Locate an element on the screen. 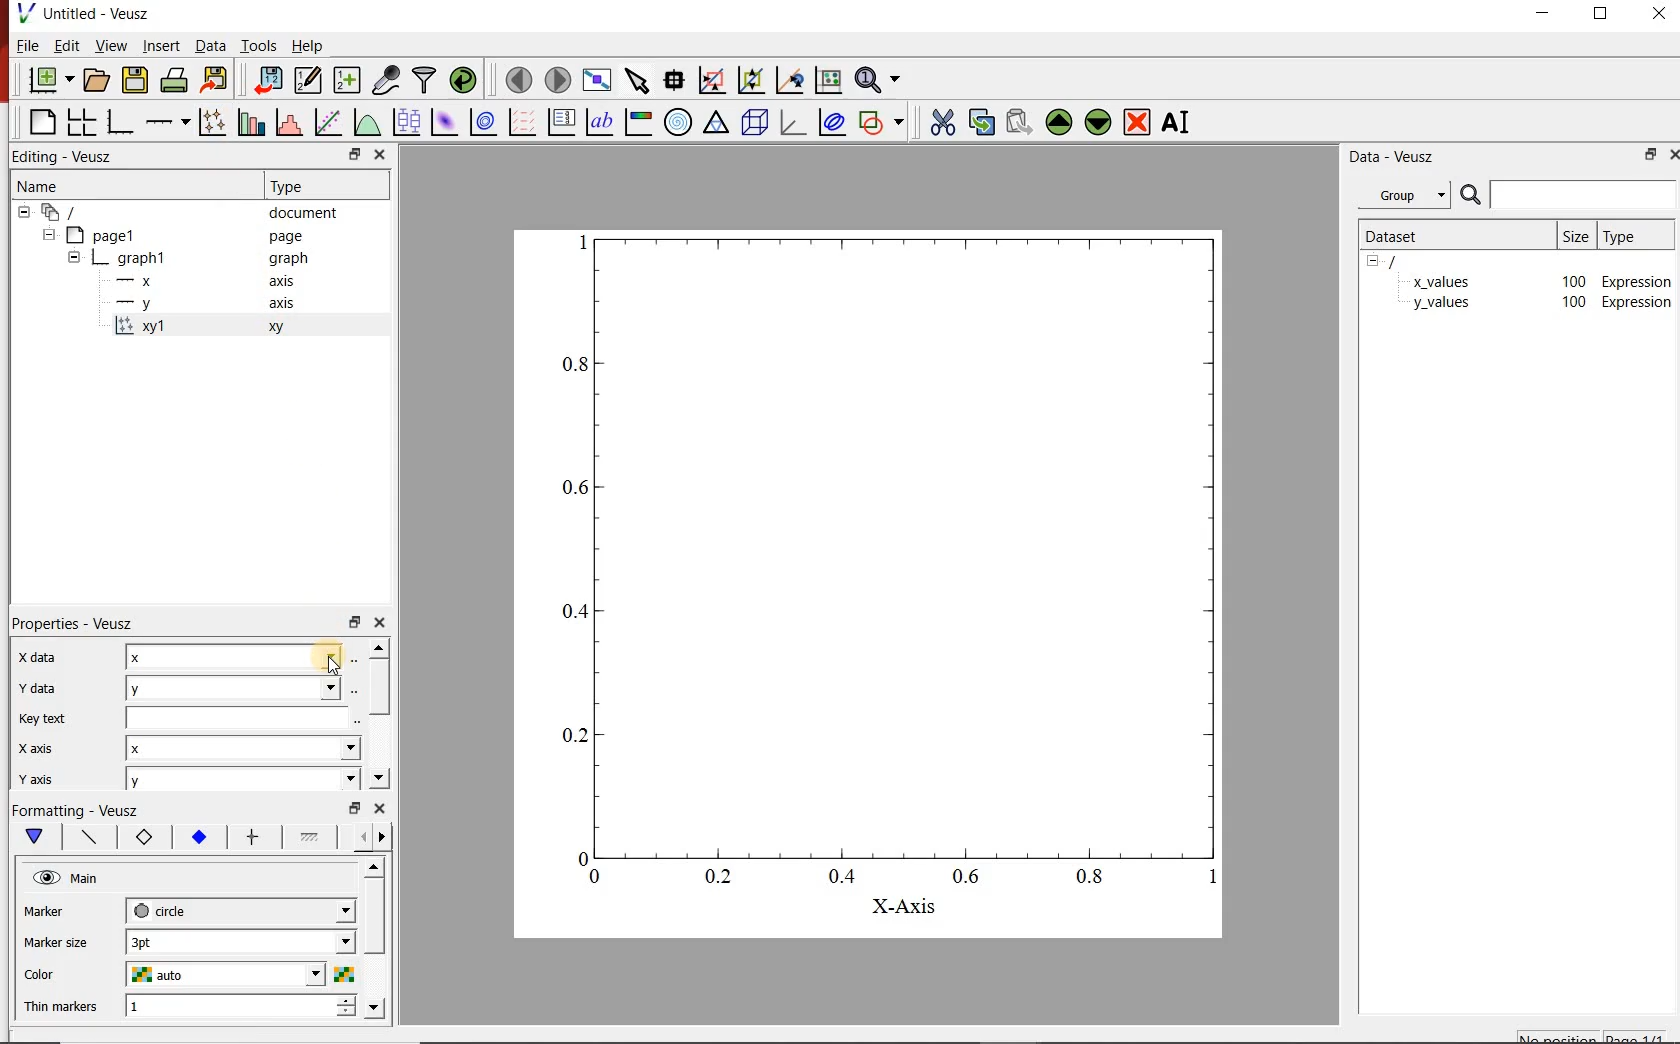  filter data is located at coordinates (425, 80).